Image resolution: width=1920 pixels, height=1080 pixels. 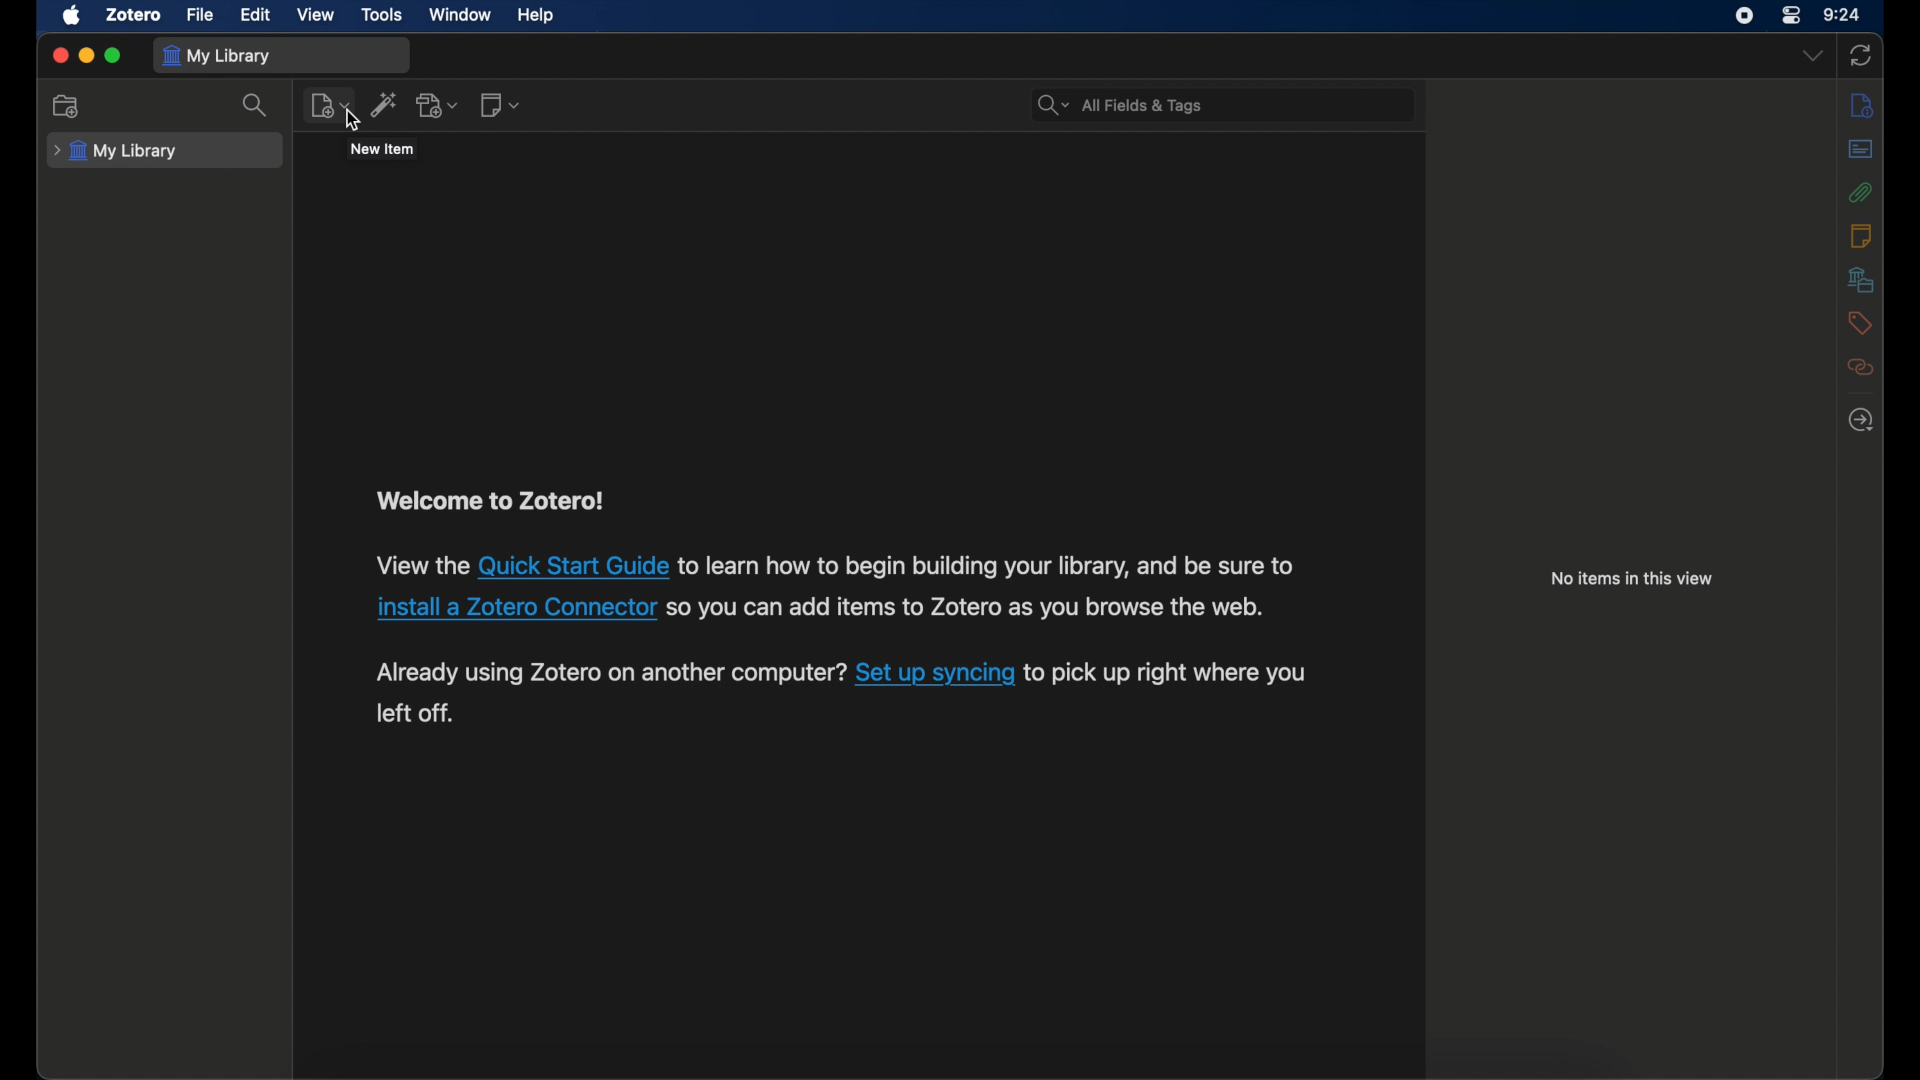 What do you see at coordinates (1844, 15) in the screenshot?
I see `time` at bounding box center [1844, 15].